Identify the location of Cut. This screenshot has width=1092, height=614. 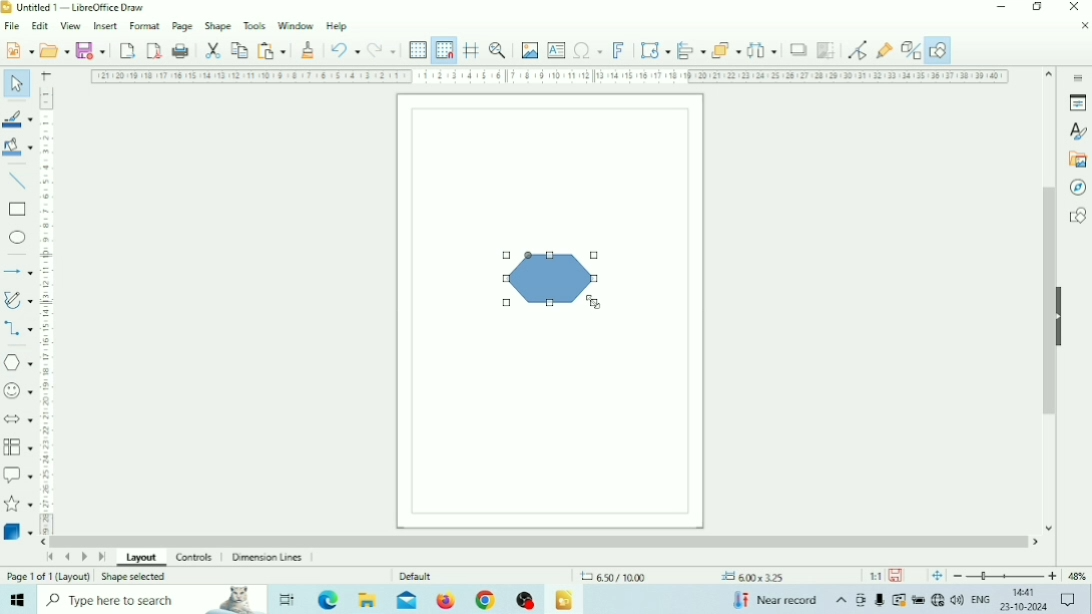
(213, 51).